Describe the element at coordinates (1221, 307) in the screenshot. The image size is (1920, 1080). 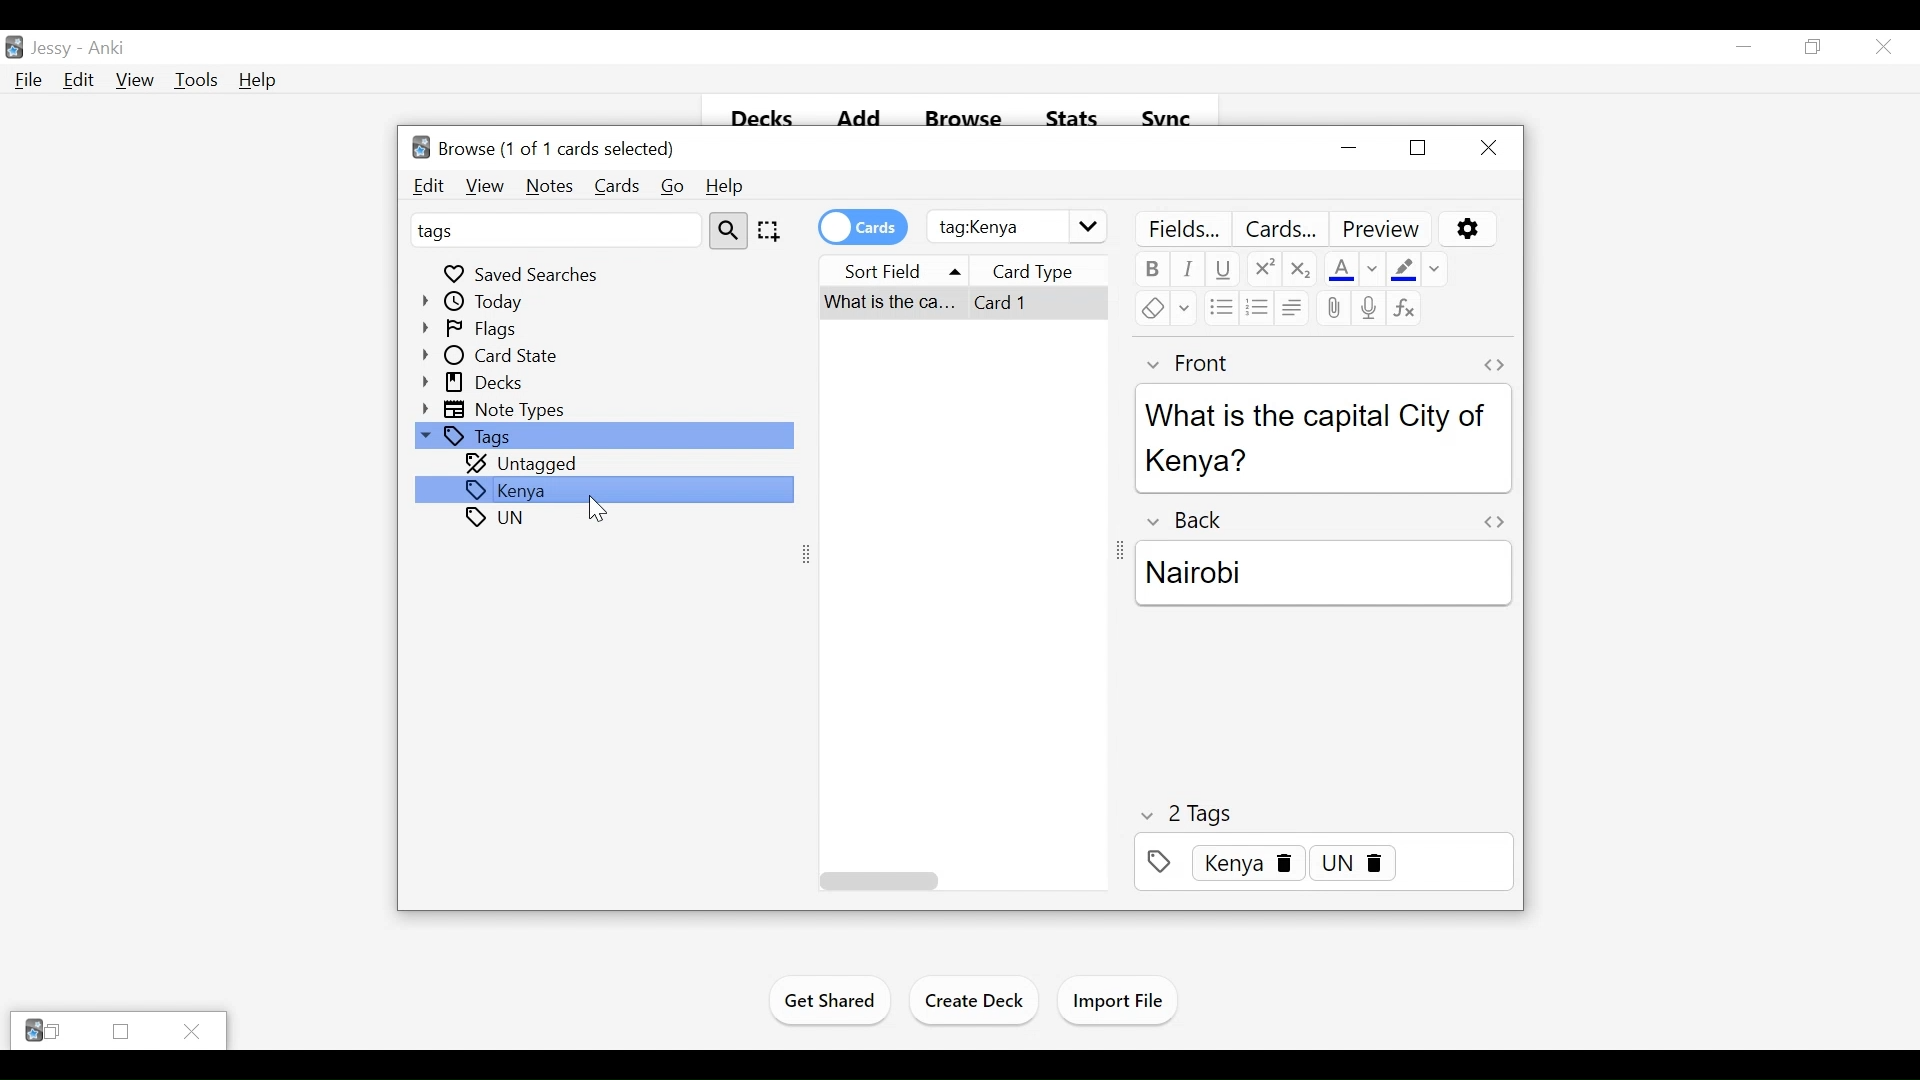
I see `Unordered list` at that location.